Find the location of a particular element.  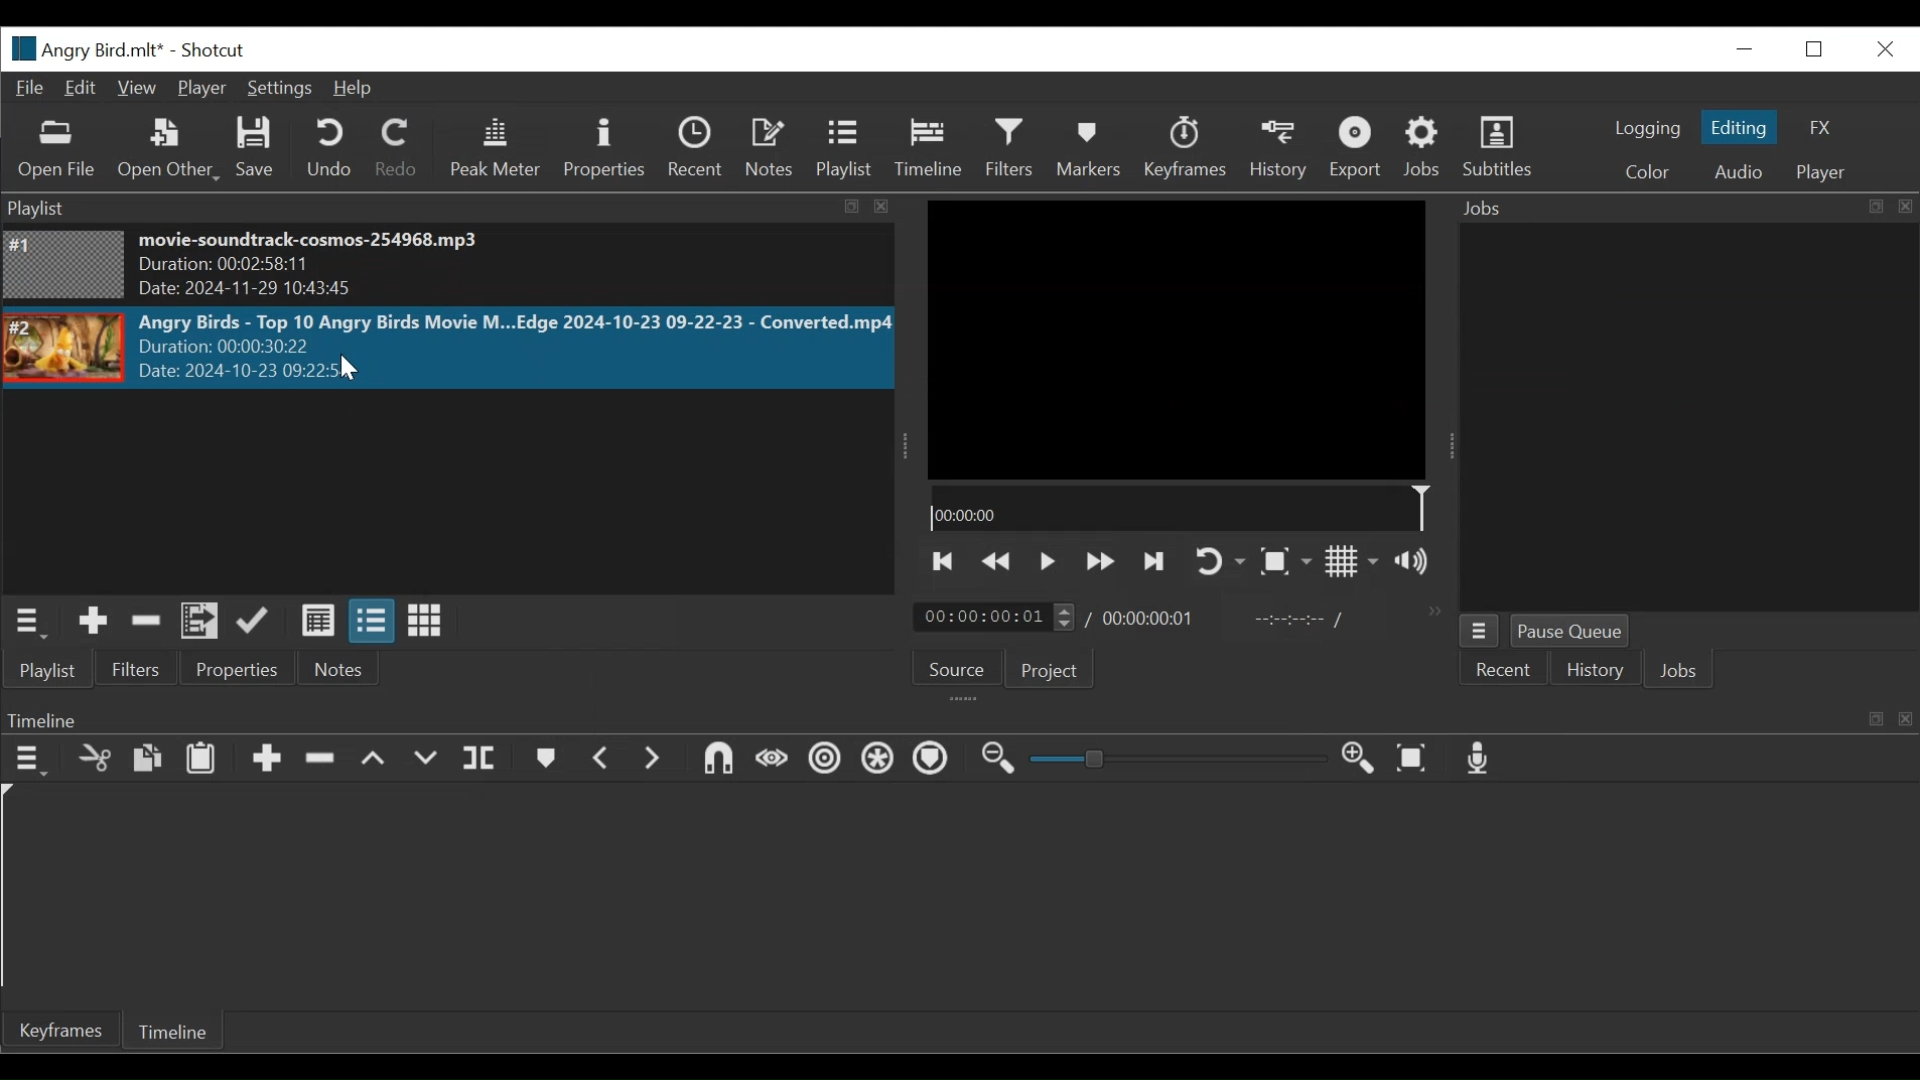

Update is located at coordinates (259, 621).